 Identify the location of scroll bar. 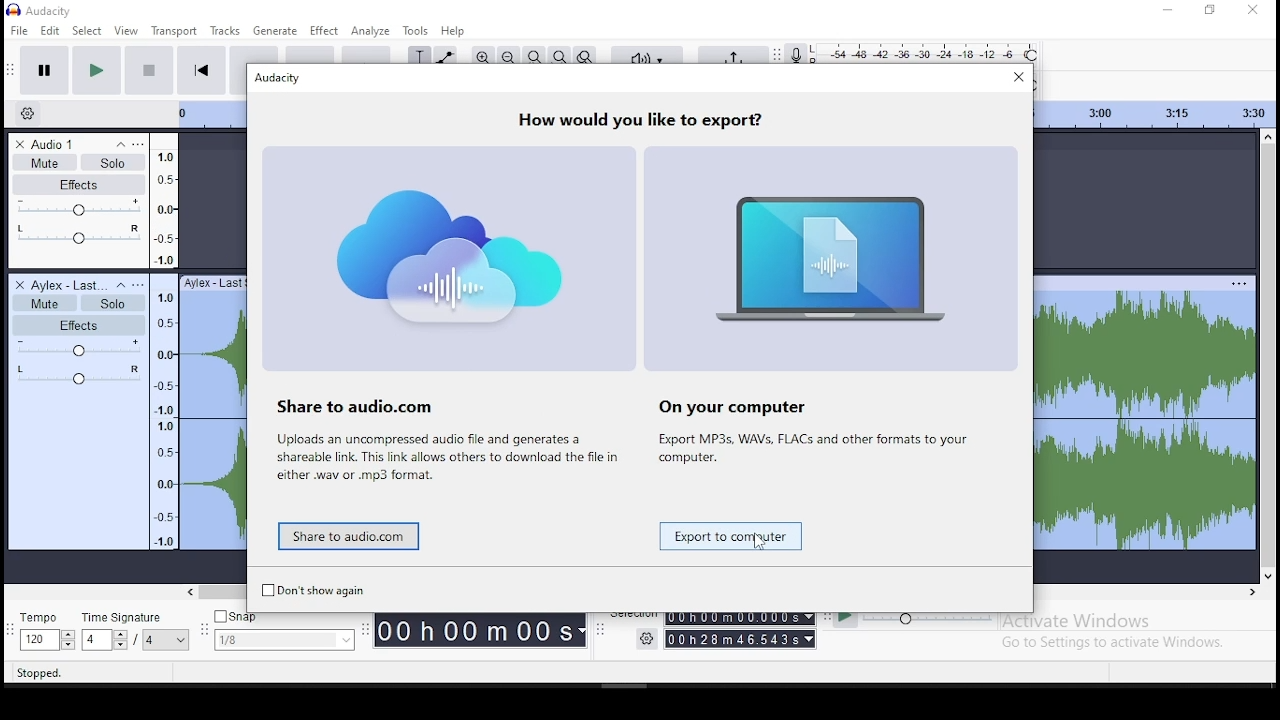
(1267, 355).